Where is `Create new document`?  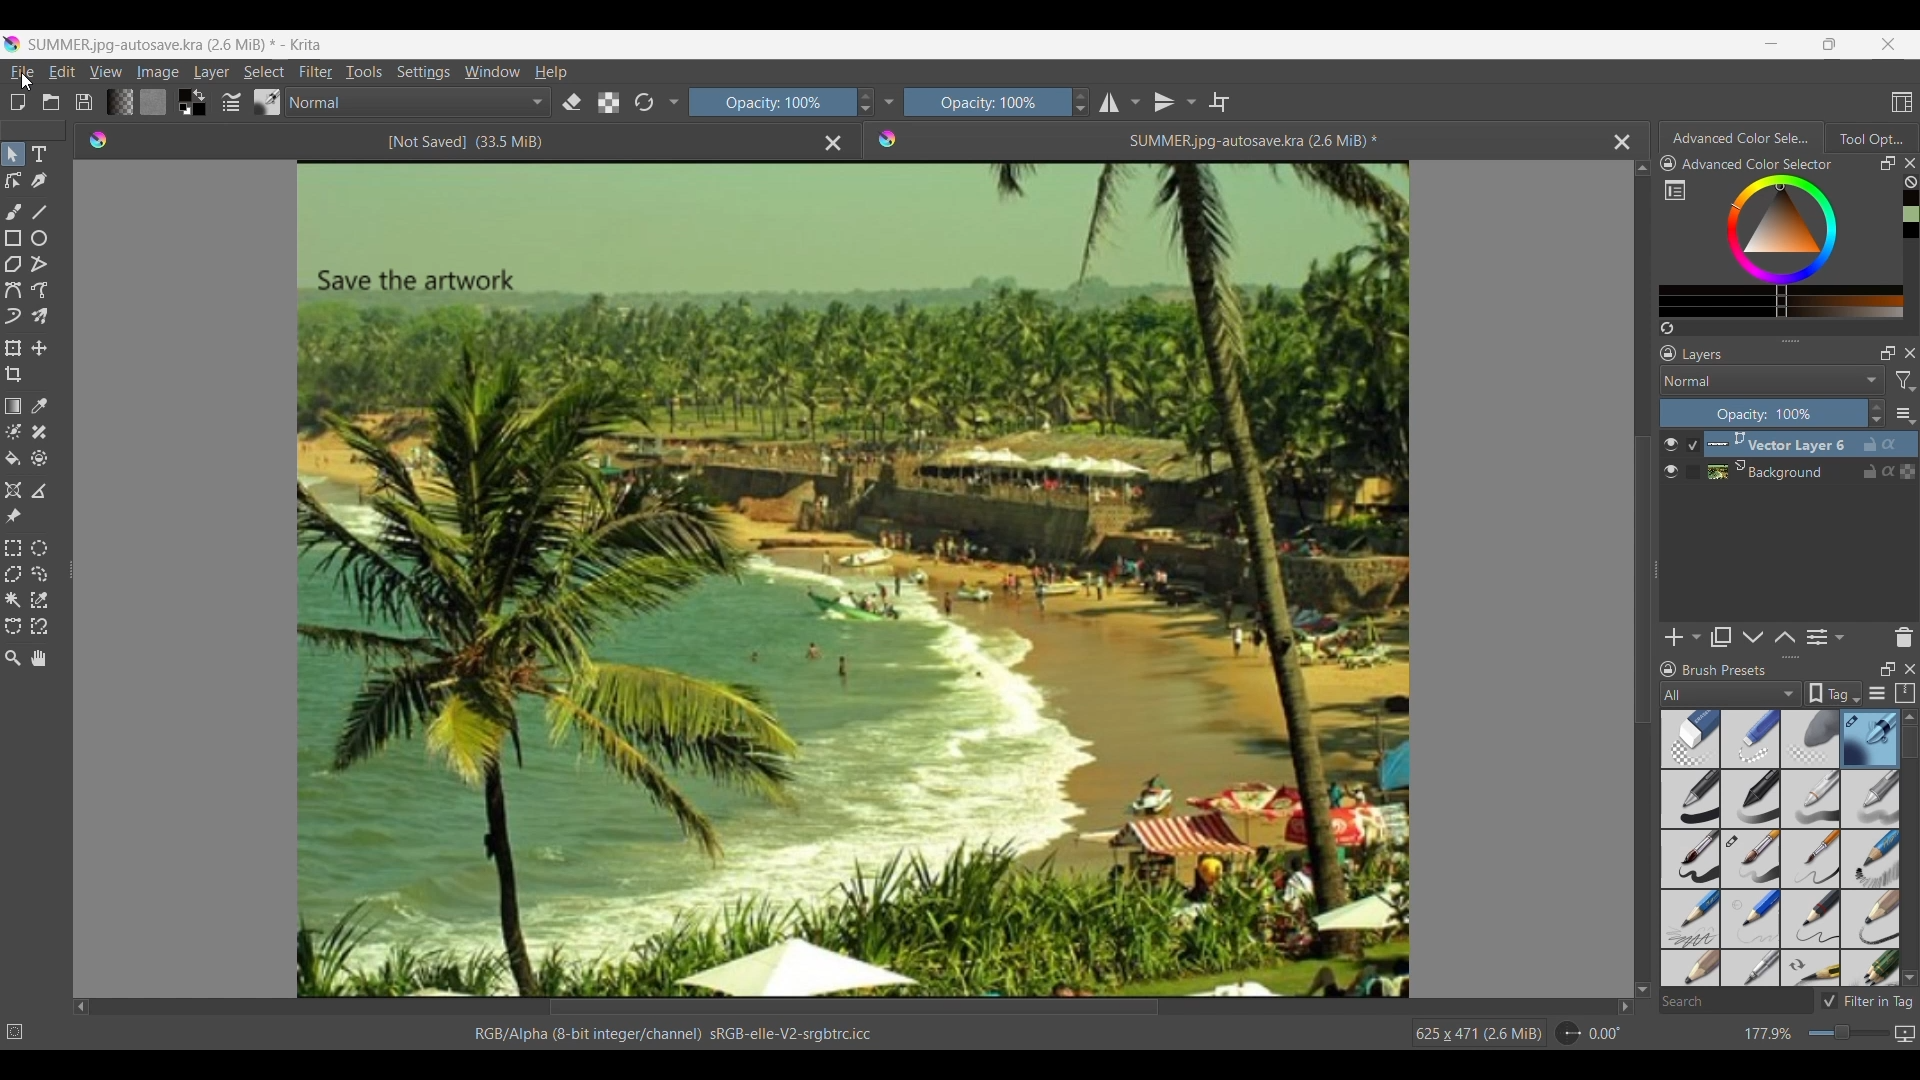
Create new document is located at coordinates (18, 102).